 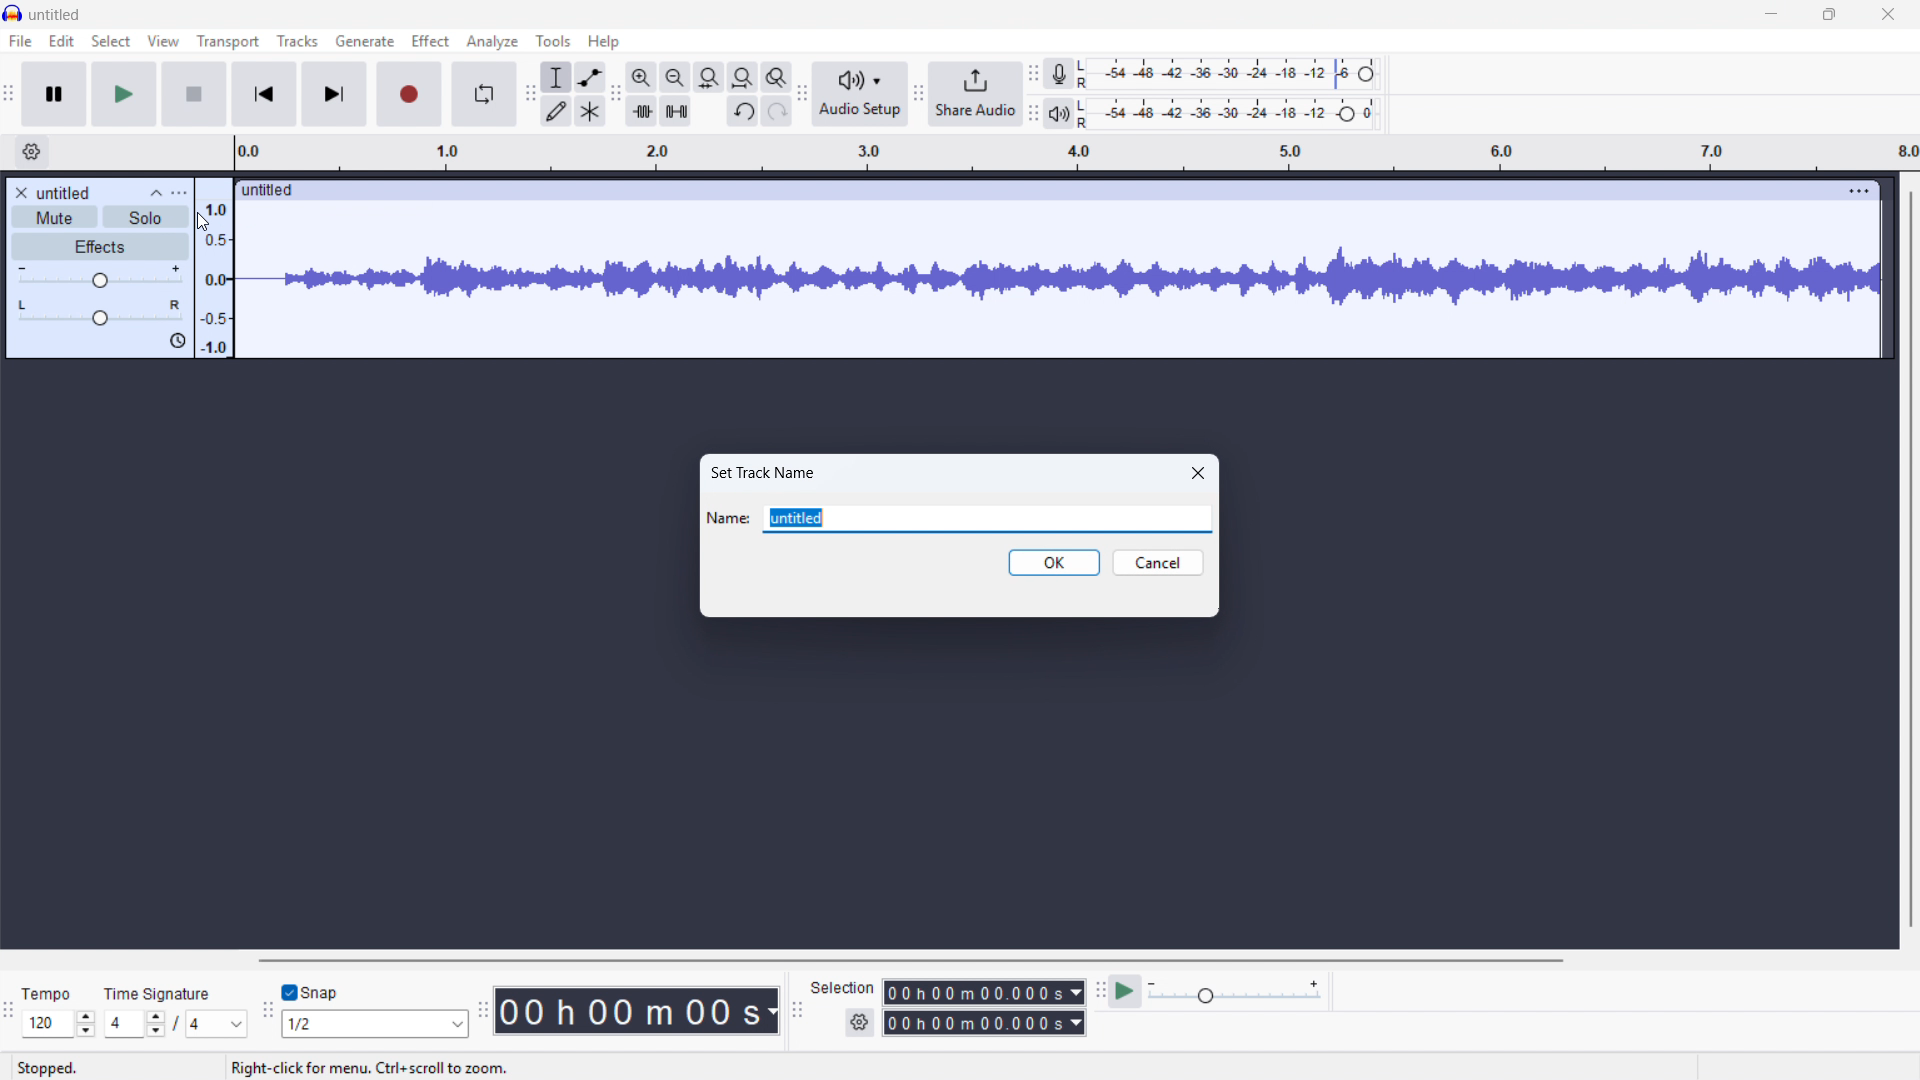 What do you see at coordinates (1832, 15) in the screenshot?
I see `maximise` at bounding box center [1832, 15].